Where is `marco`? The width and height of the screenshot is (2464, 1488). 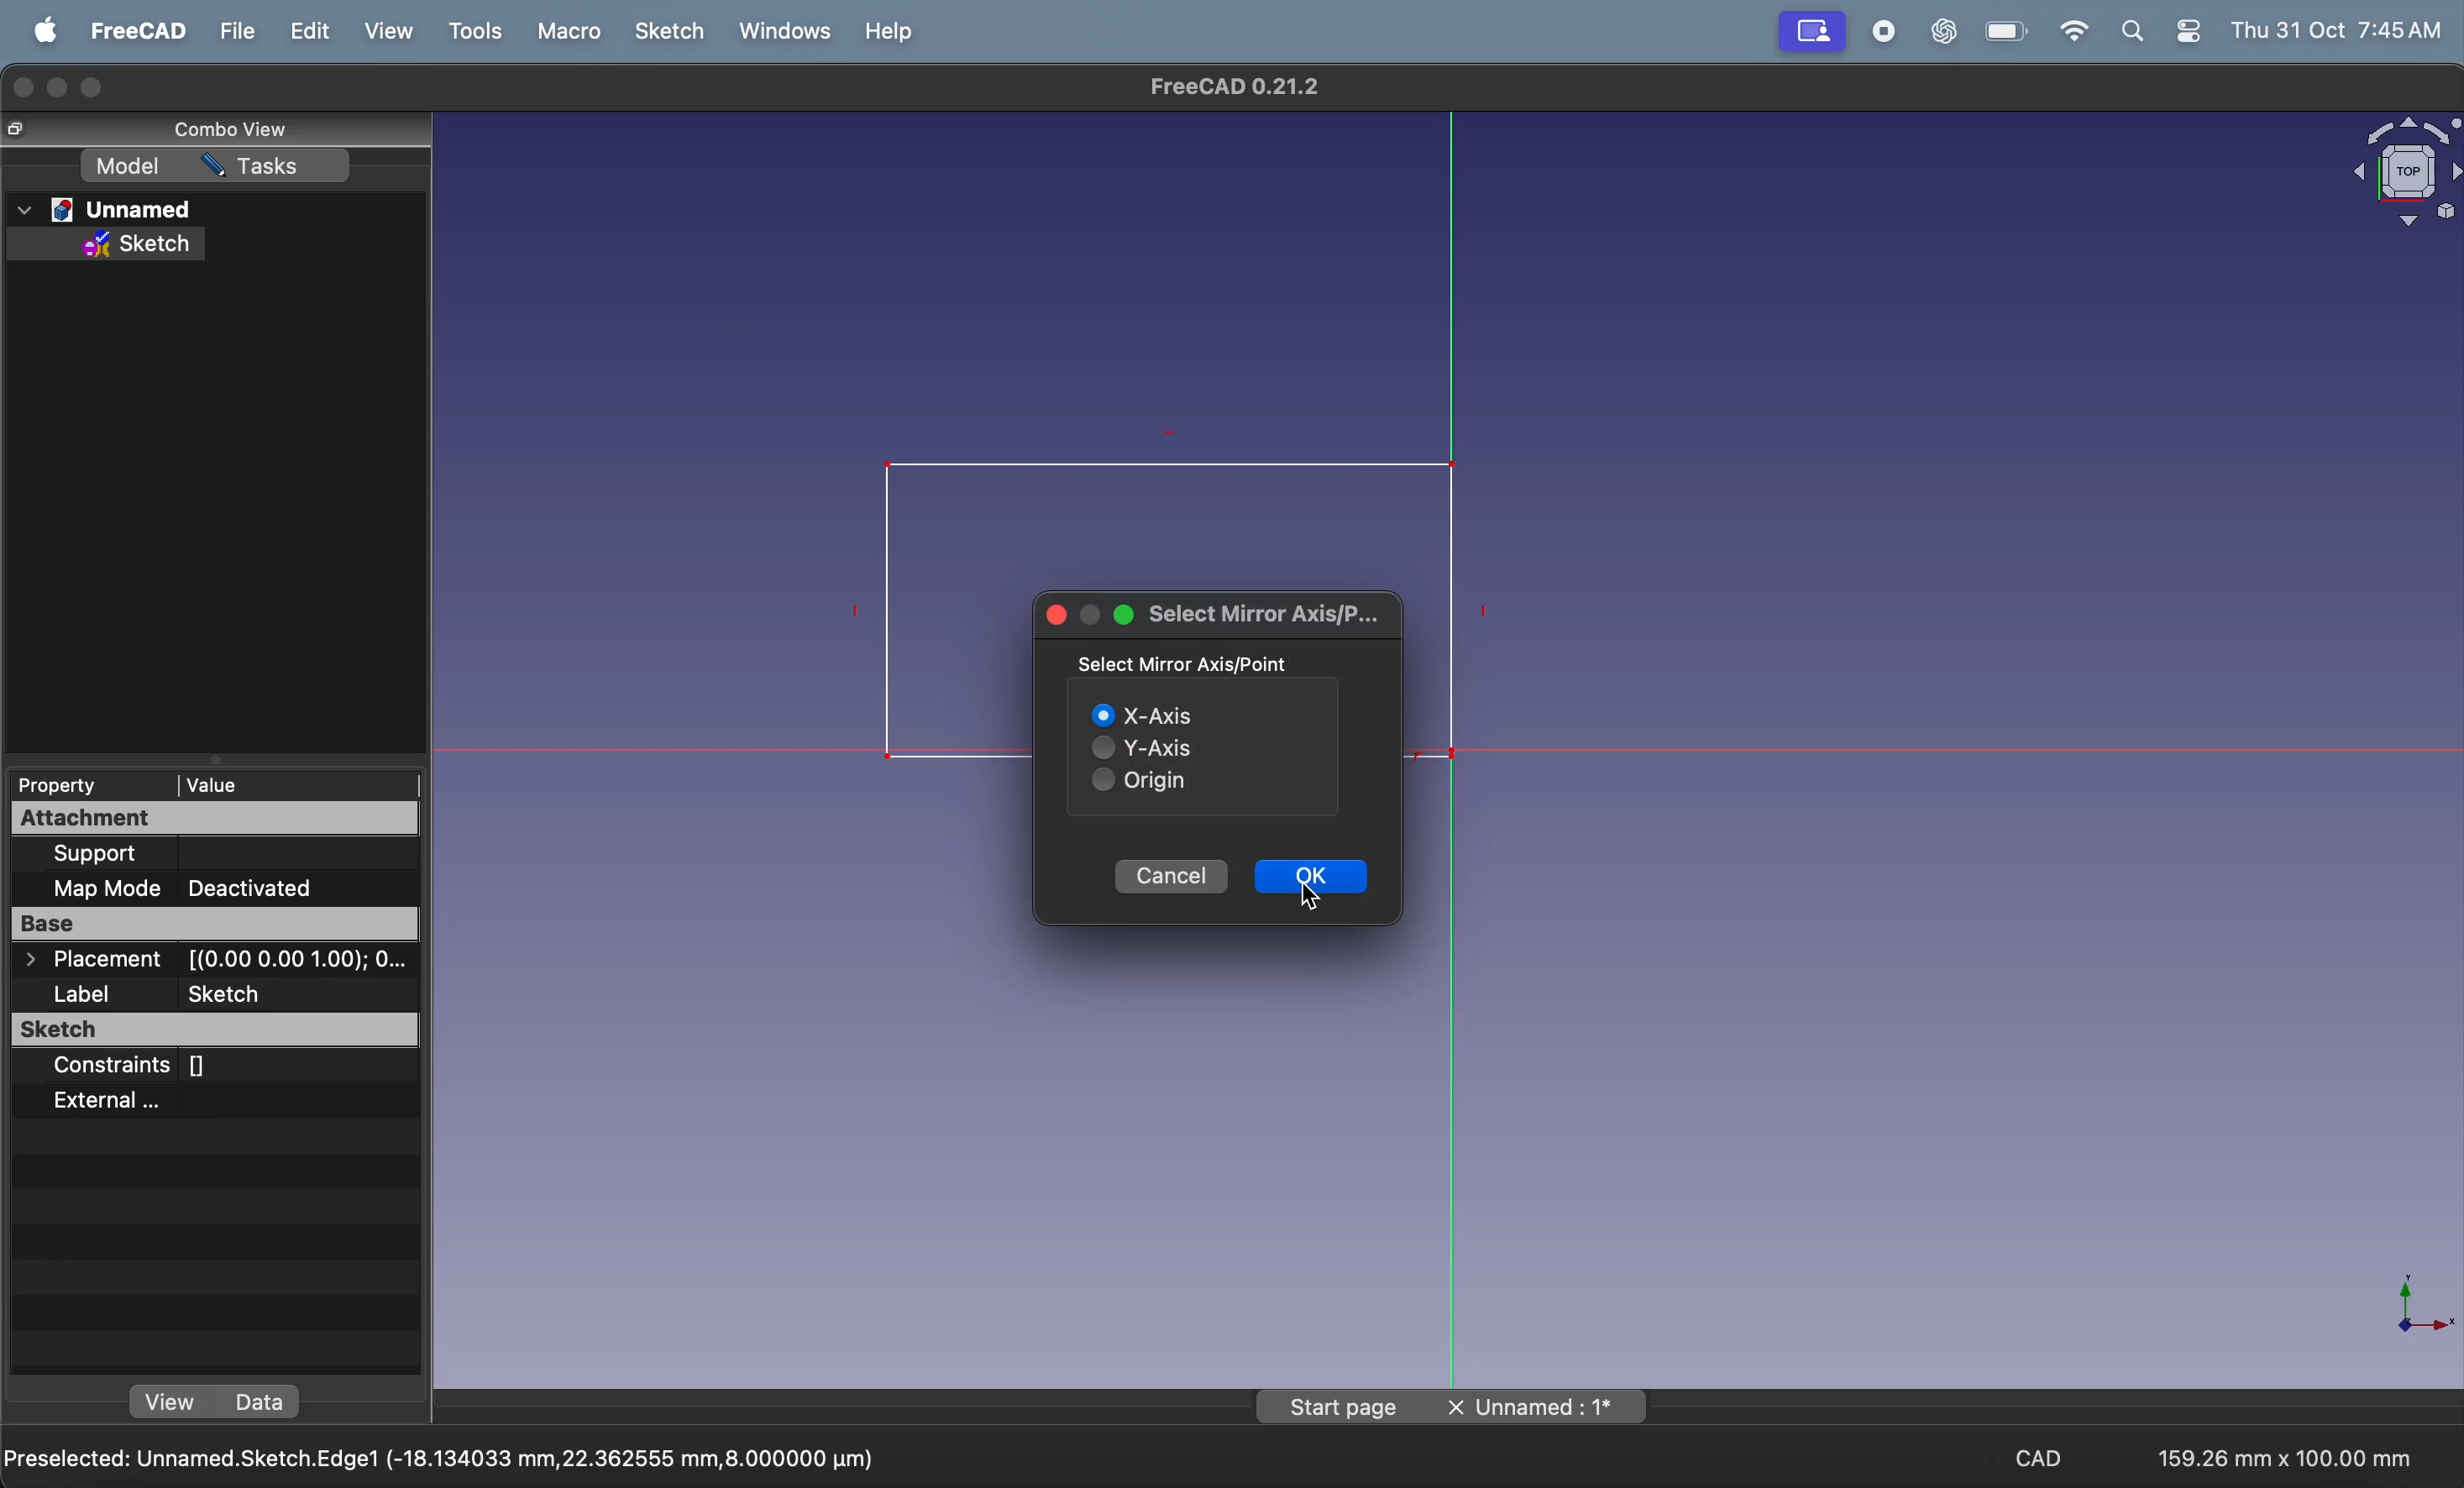
marco is located at coordinates (563, 34).